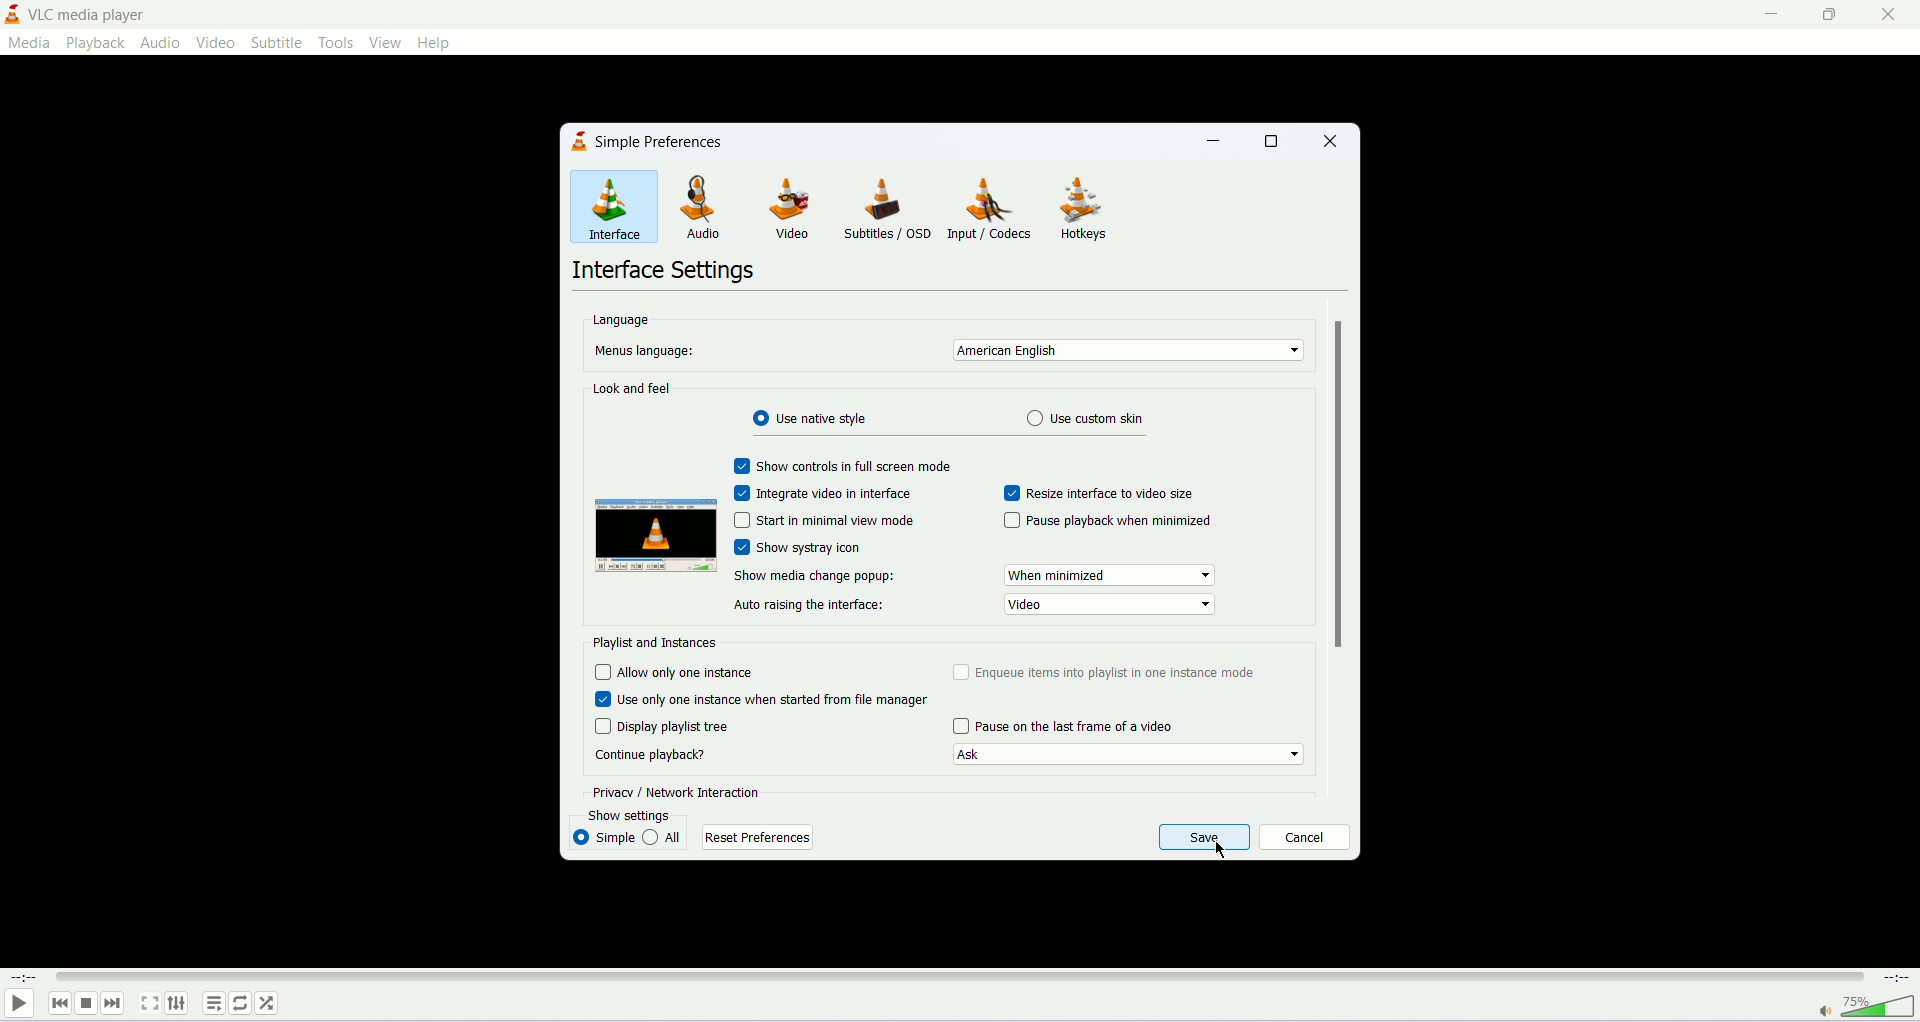 This screenshot has width=1920, height=1022. I want to click on language, so click(620, 318).